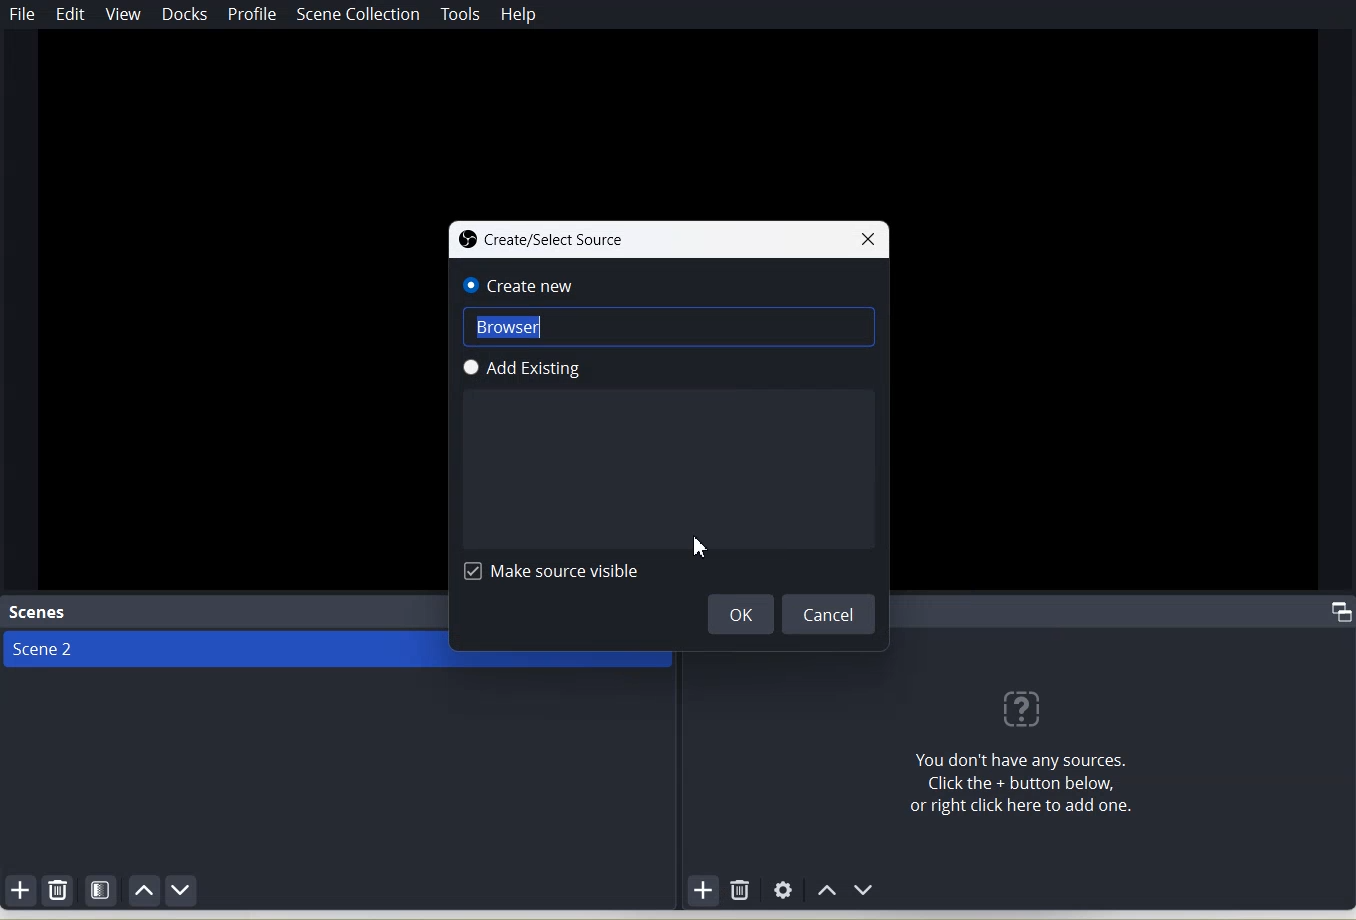 The image size is (1356, 920). What do you see at coordinates (1342, 612) in the screenshot?
I see `Maximize` at bounding box center [1342, 612].